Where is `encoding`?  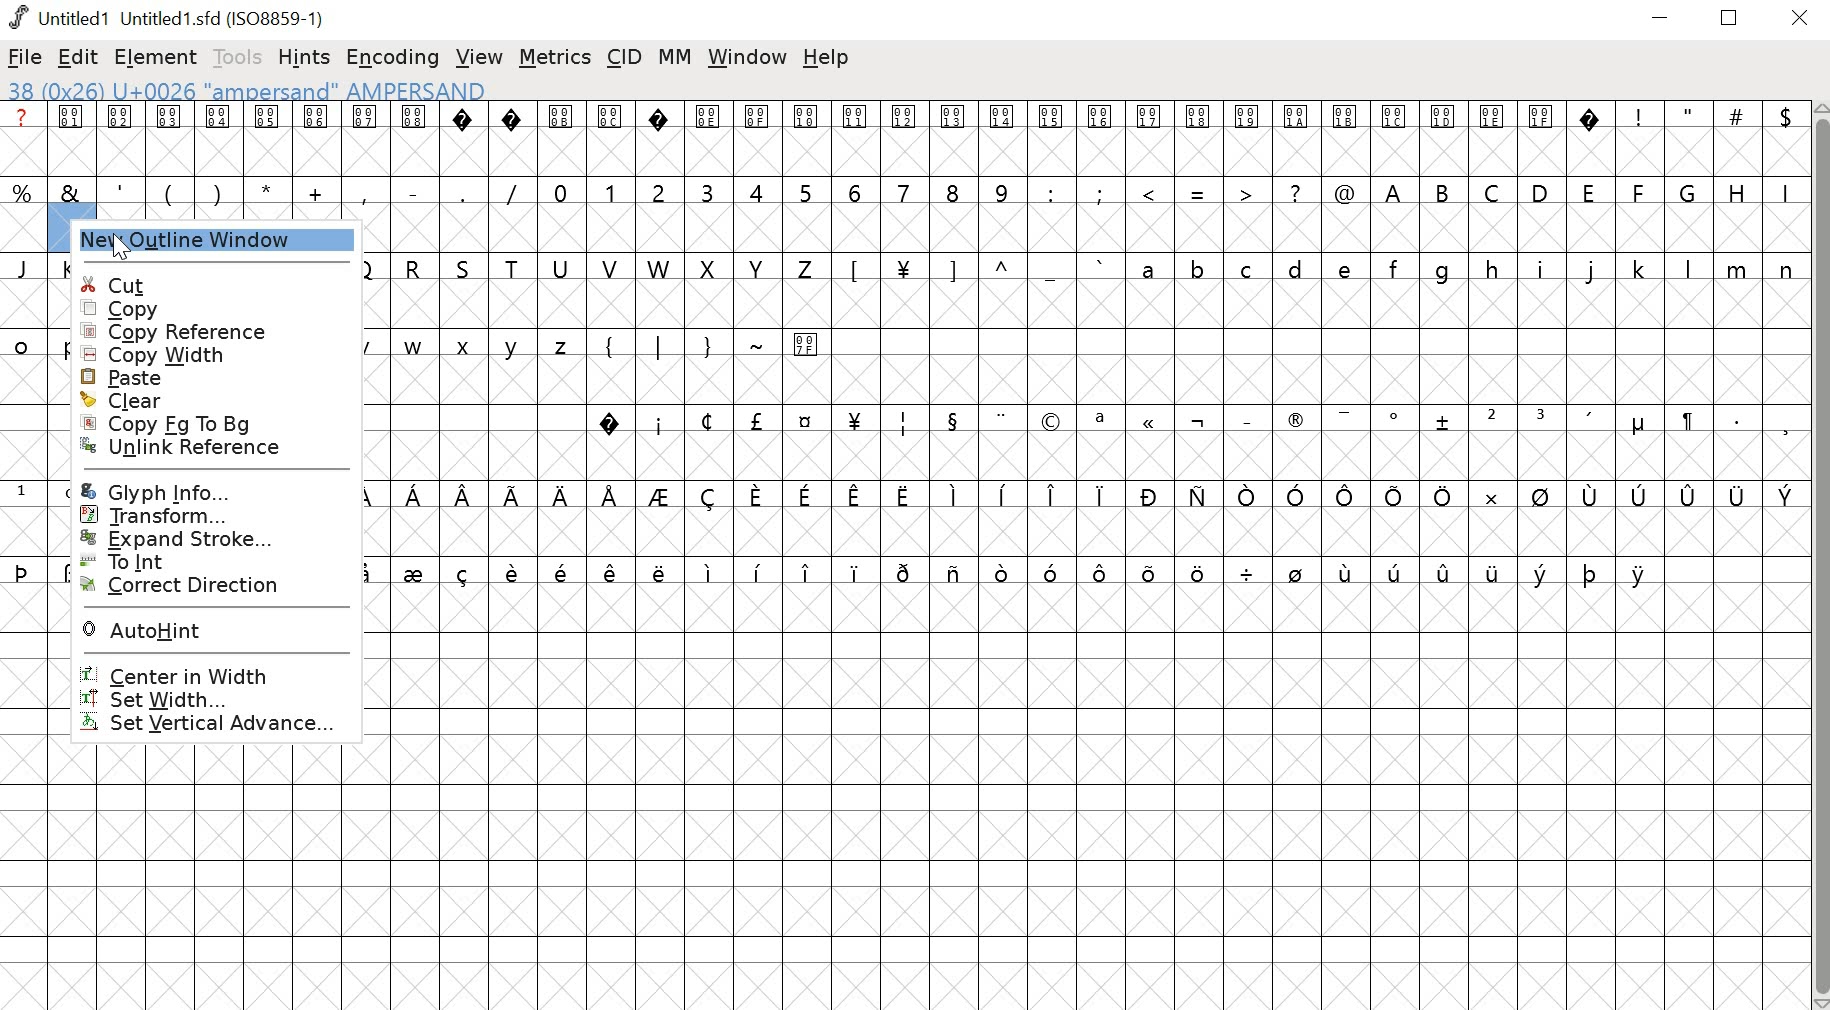 encoding is located at coordinates (392, 58).